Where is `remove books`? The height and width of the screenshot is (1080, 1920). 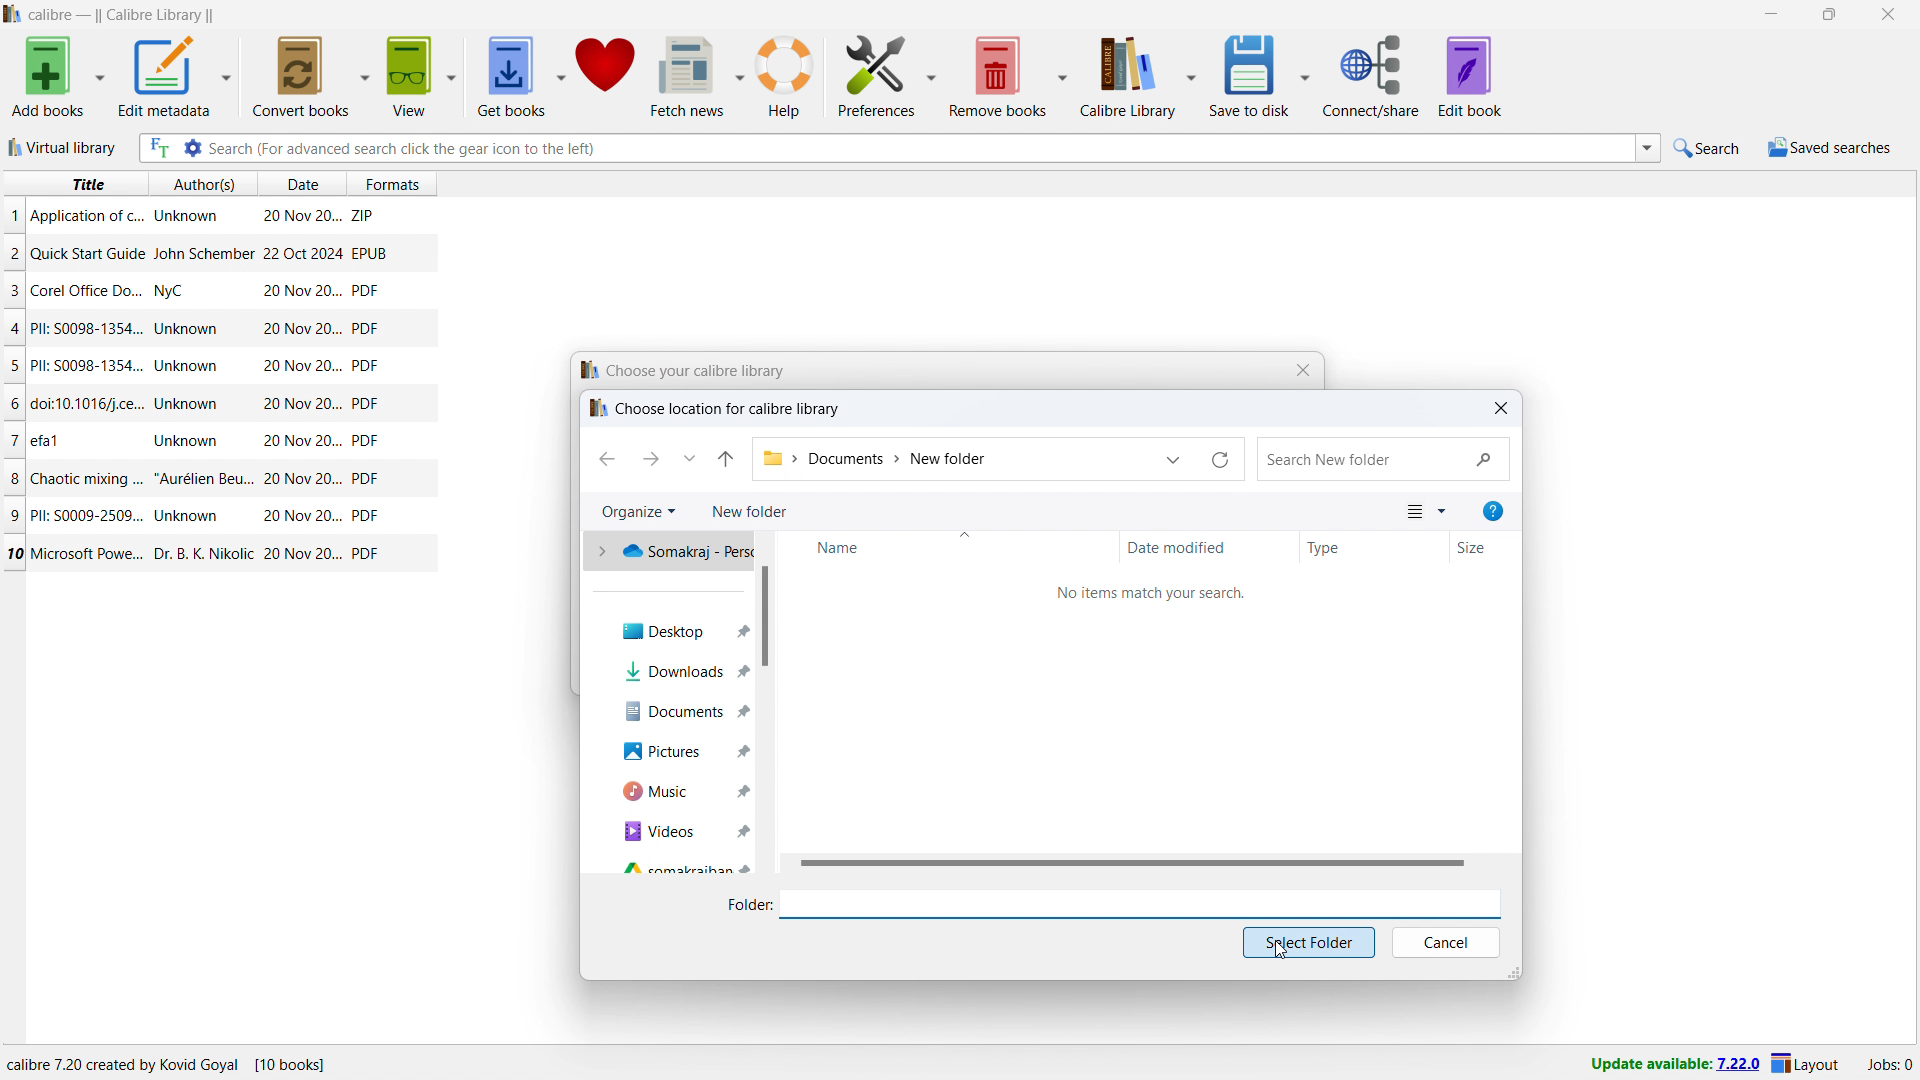 remove books is located at coordinates (998, 76).